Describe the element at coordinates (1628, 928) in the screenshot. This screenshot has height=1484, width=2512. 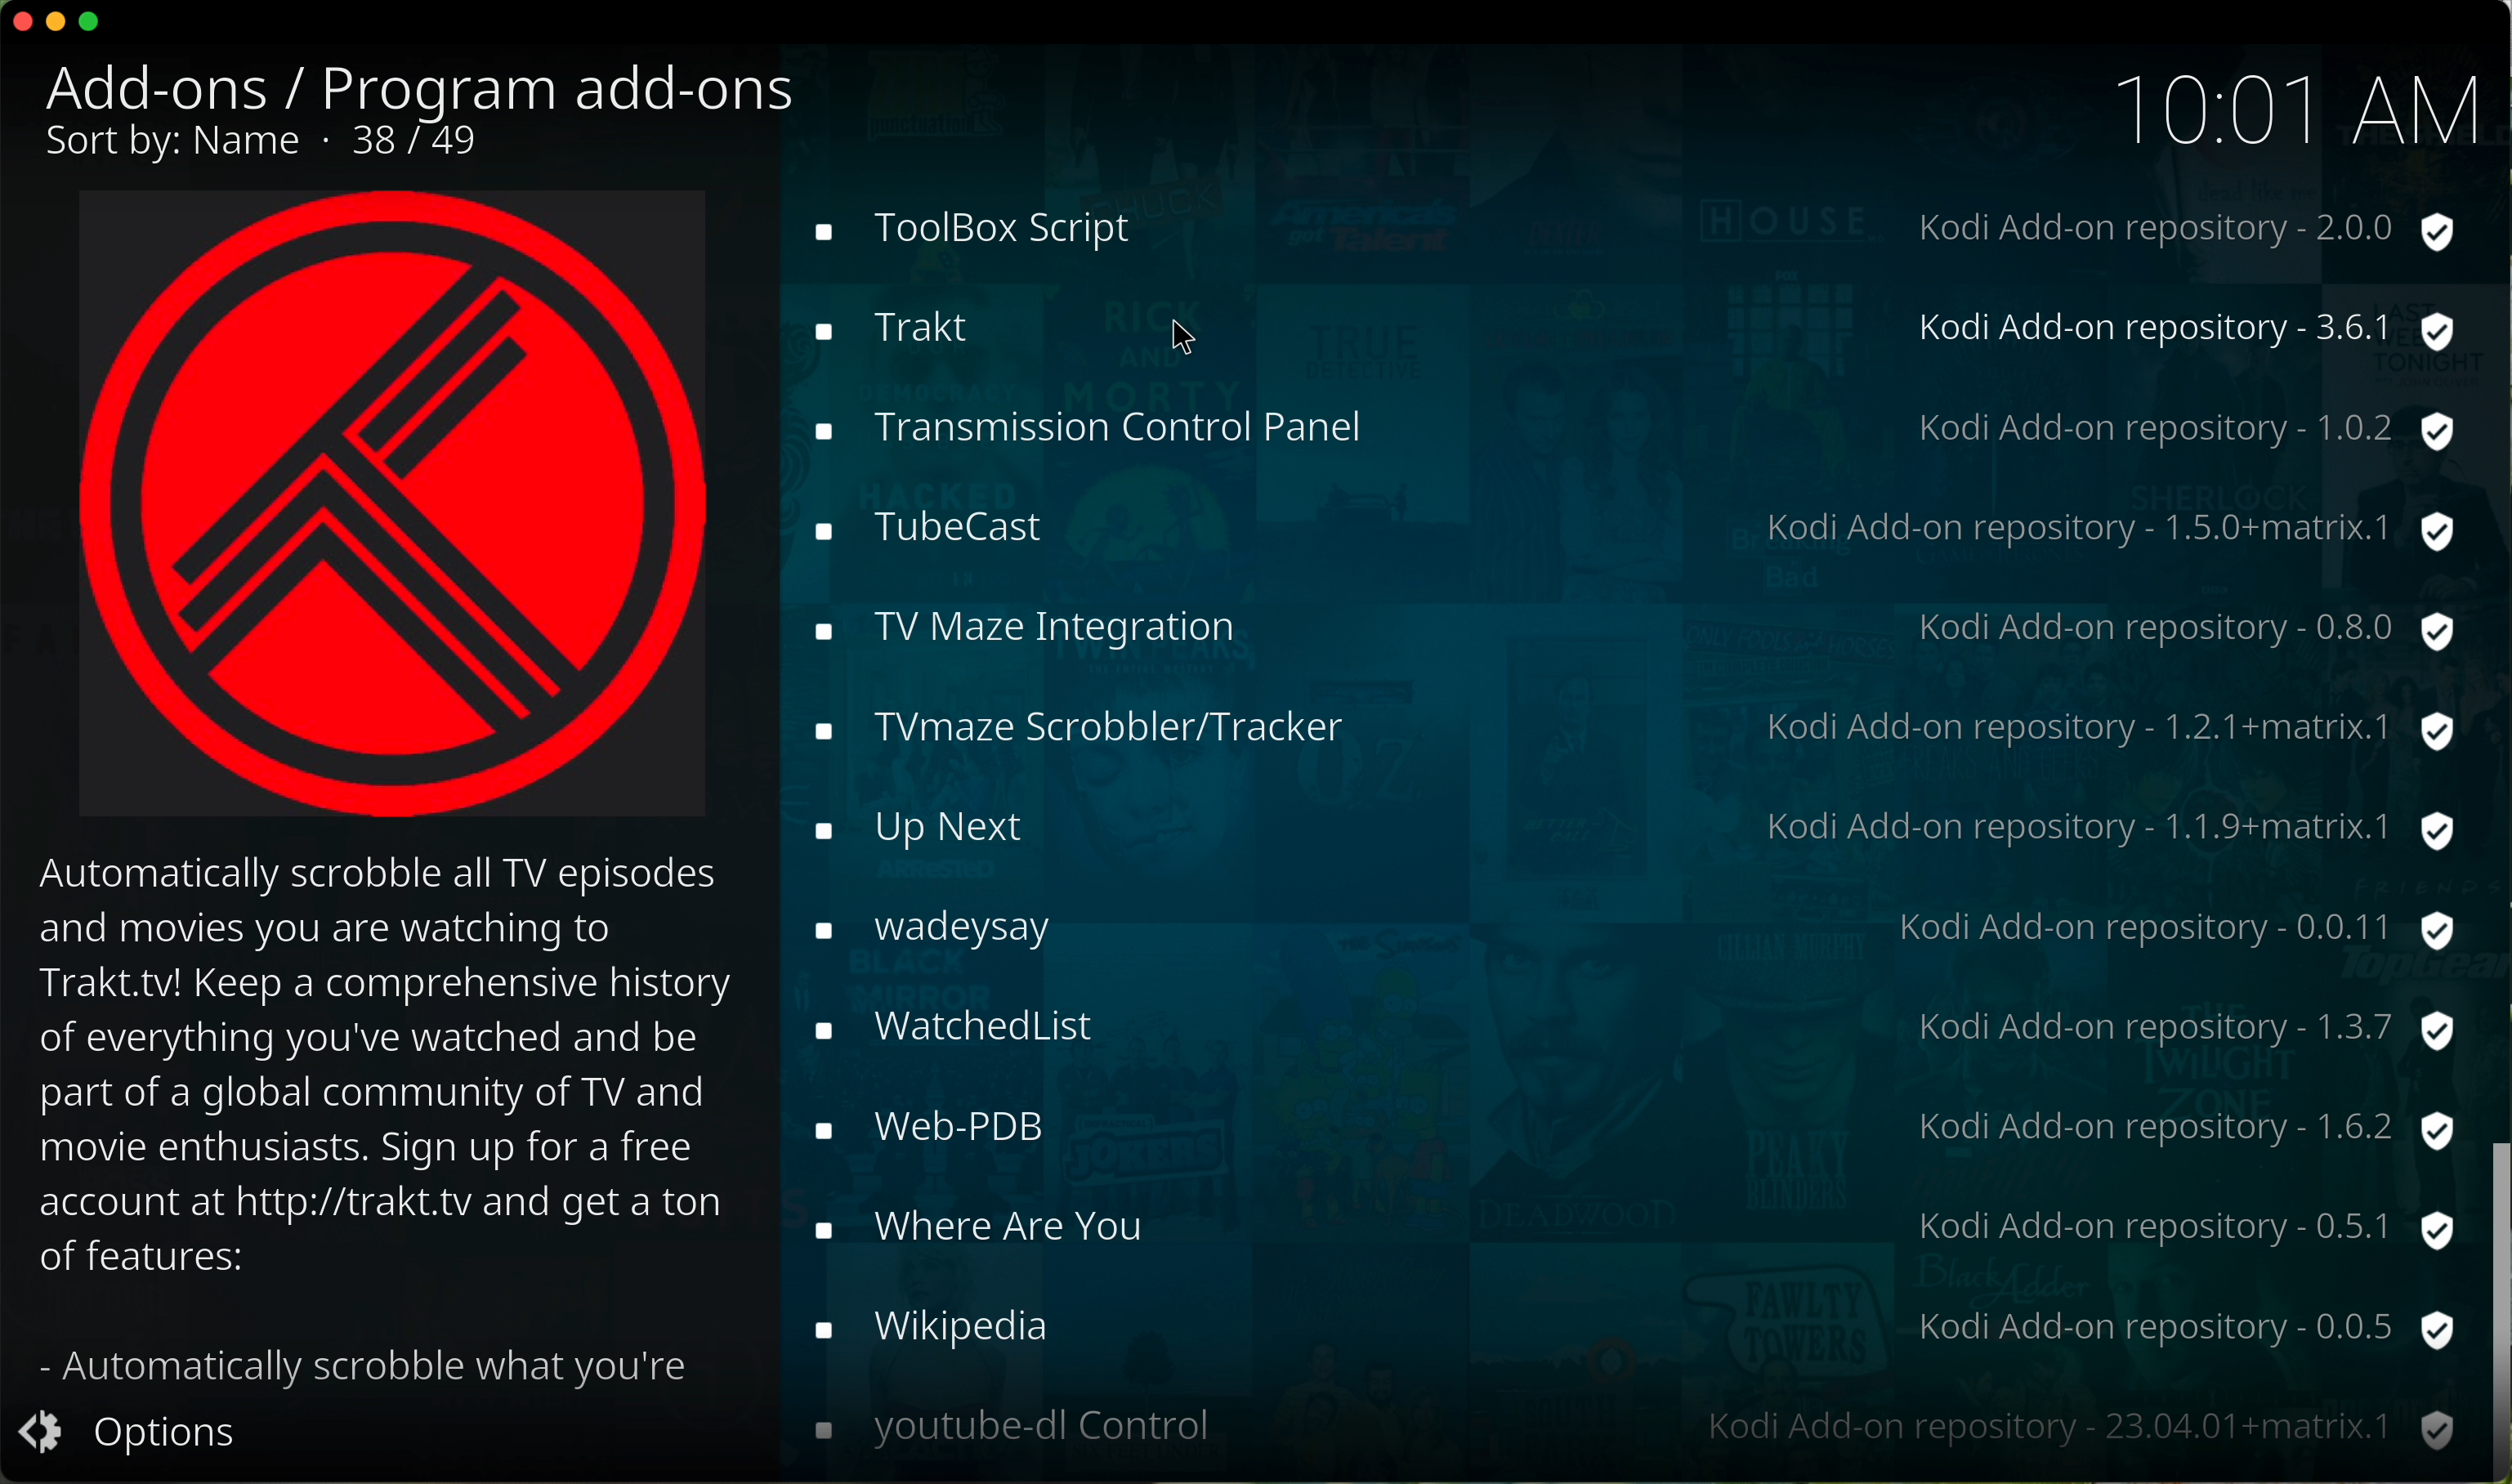
I see `wadeysay` at that location.